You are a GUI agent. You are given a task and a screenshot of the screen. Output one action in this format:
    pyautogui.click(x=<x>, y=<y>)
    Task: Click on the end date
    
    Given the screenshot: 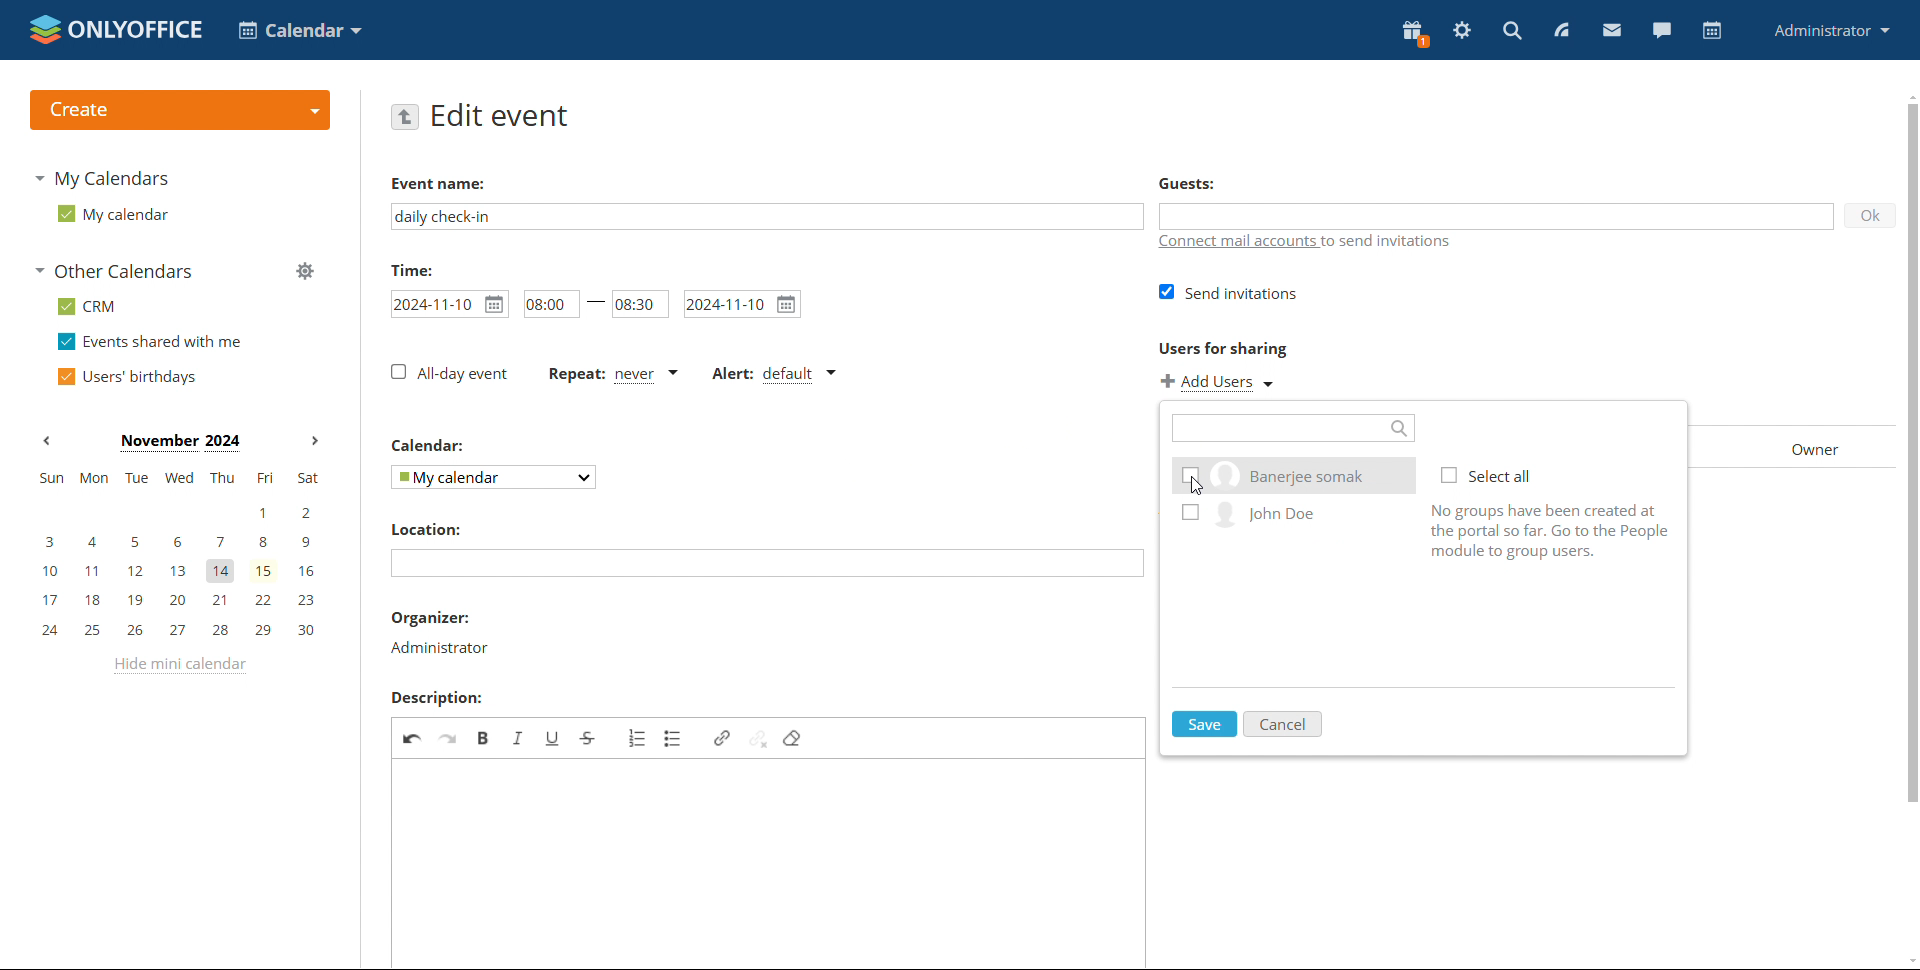 What is the action you would take?
    pyautogui.click(x=743, y=303)
    